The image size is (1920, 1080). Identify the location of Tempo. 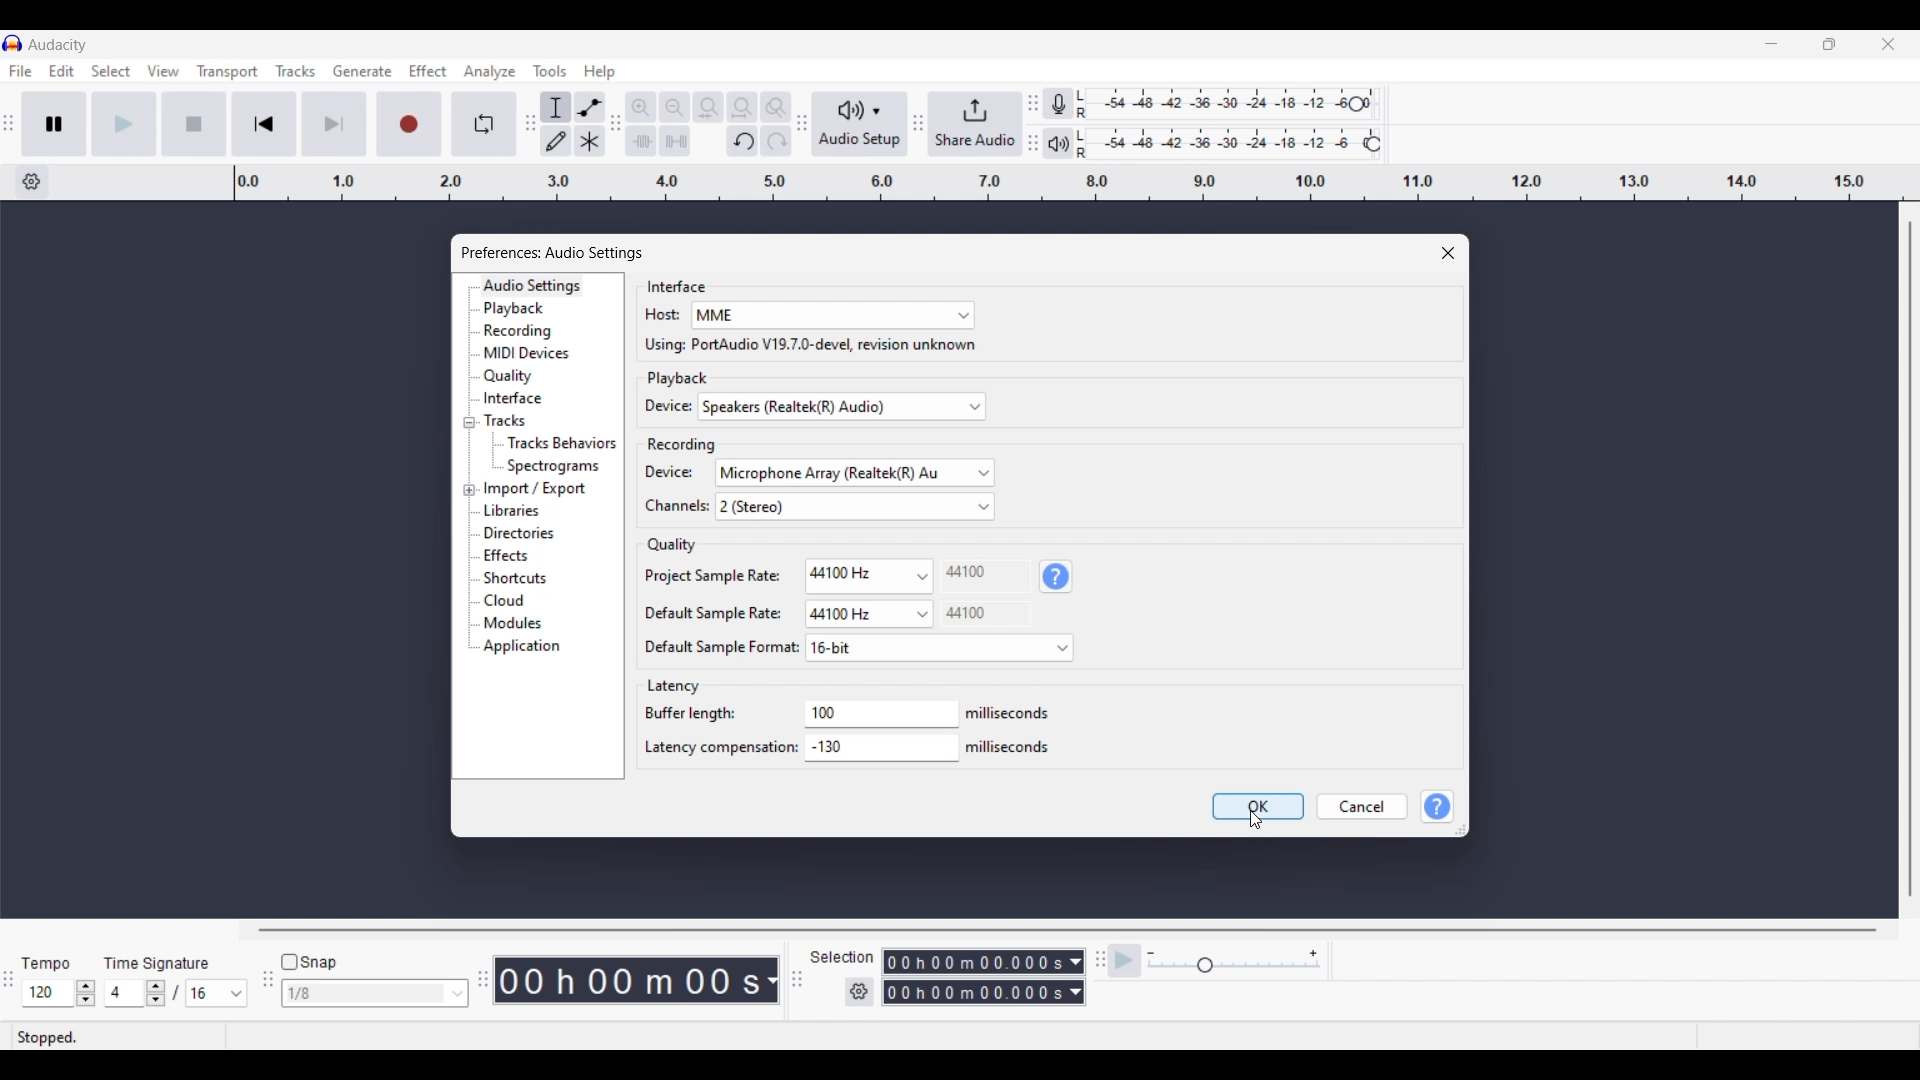
(45, 962).